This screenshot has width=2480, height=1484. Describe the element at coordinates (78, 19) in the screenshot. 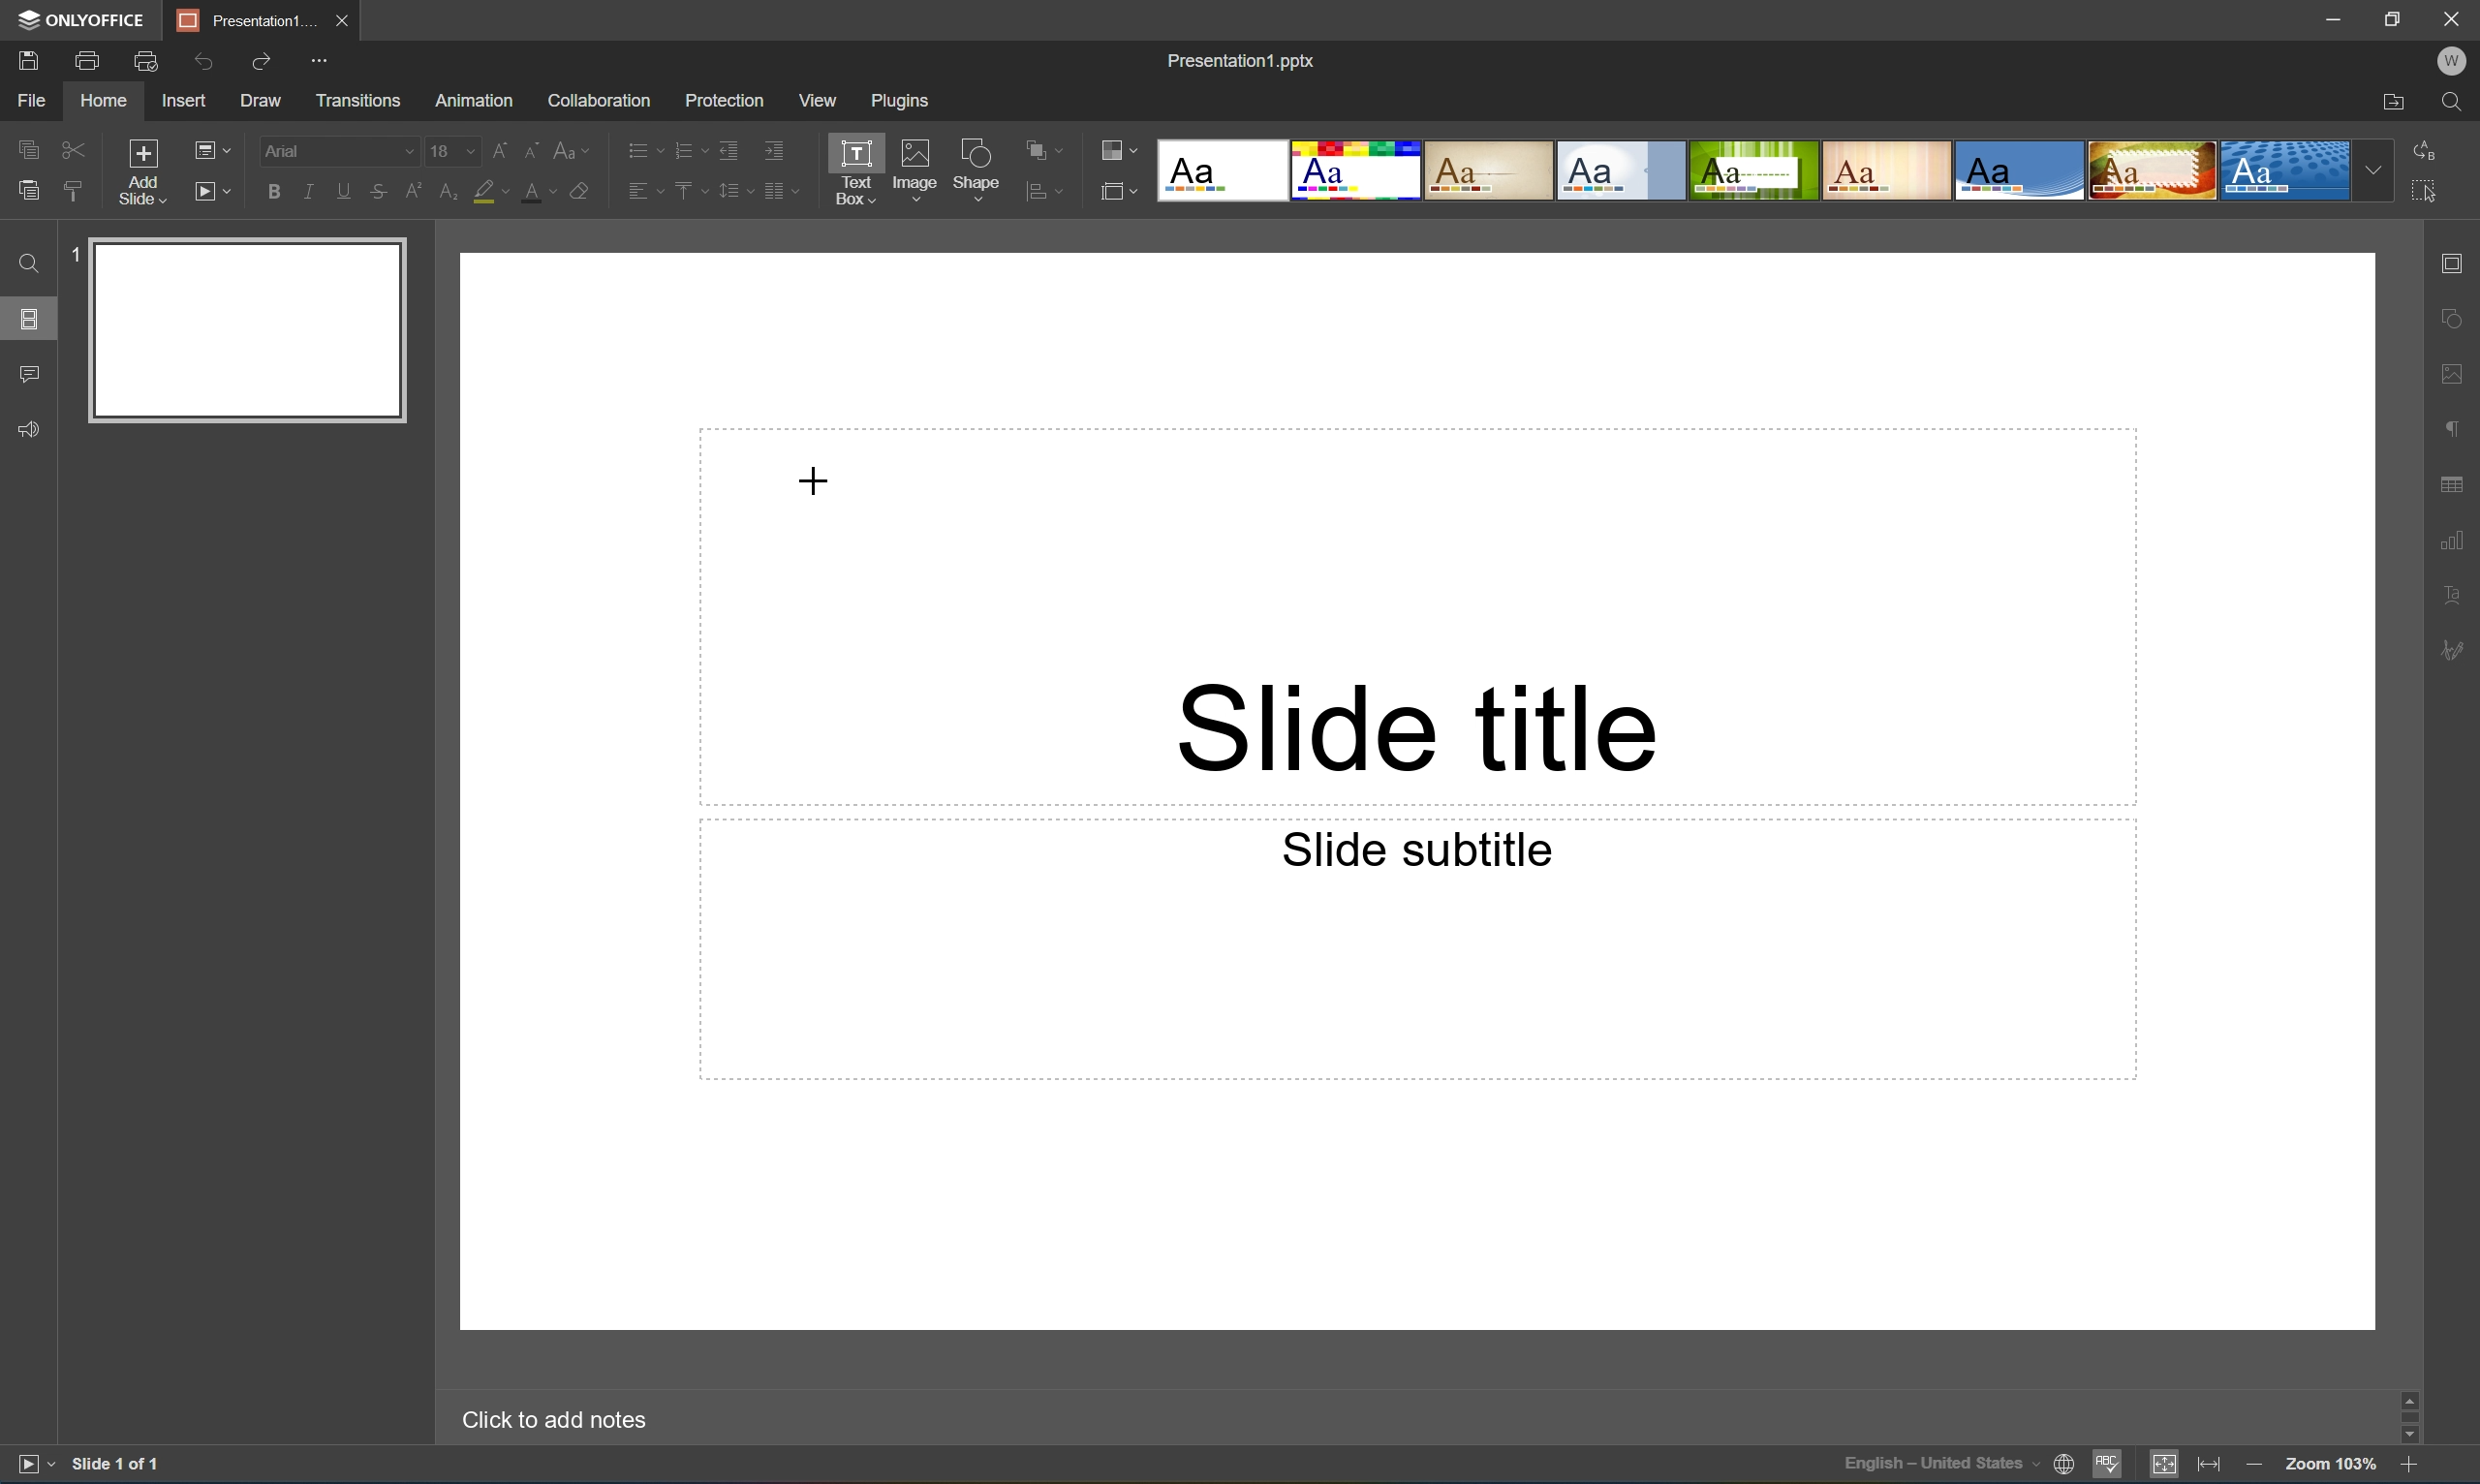

I see `ONYOFFICE` at that location.